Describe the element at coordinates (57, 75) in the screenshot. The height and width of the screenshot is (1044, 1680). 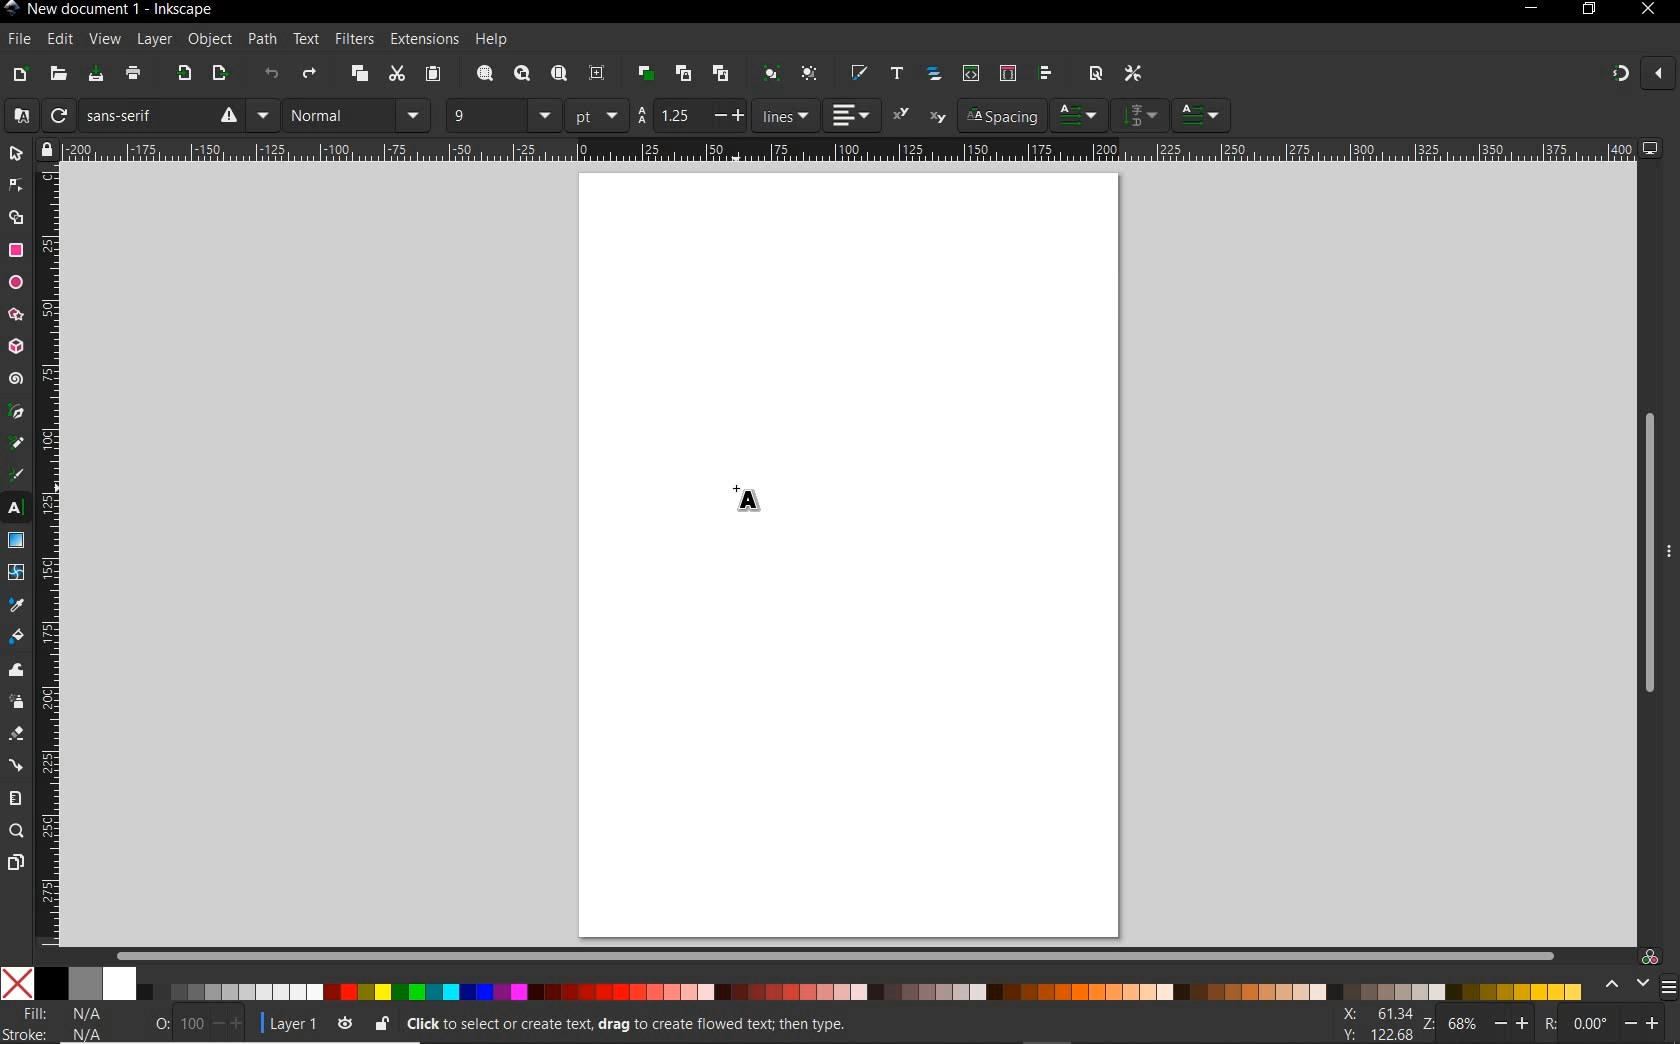
I see `open file dialog` at that location.